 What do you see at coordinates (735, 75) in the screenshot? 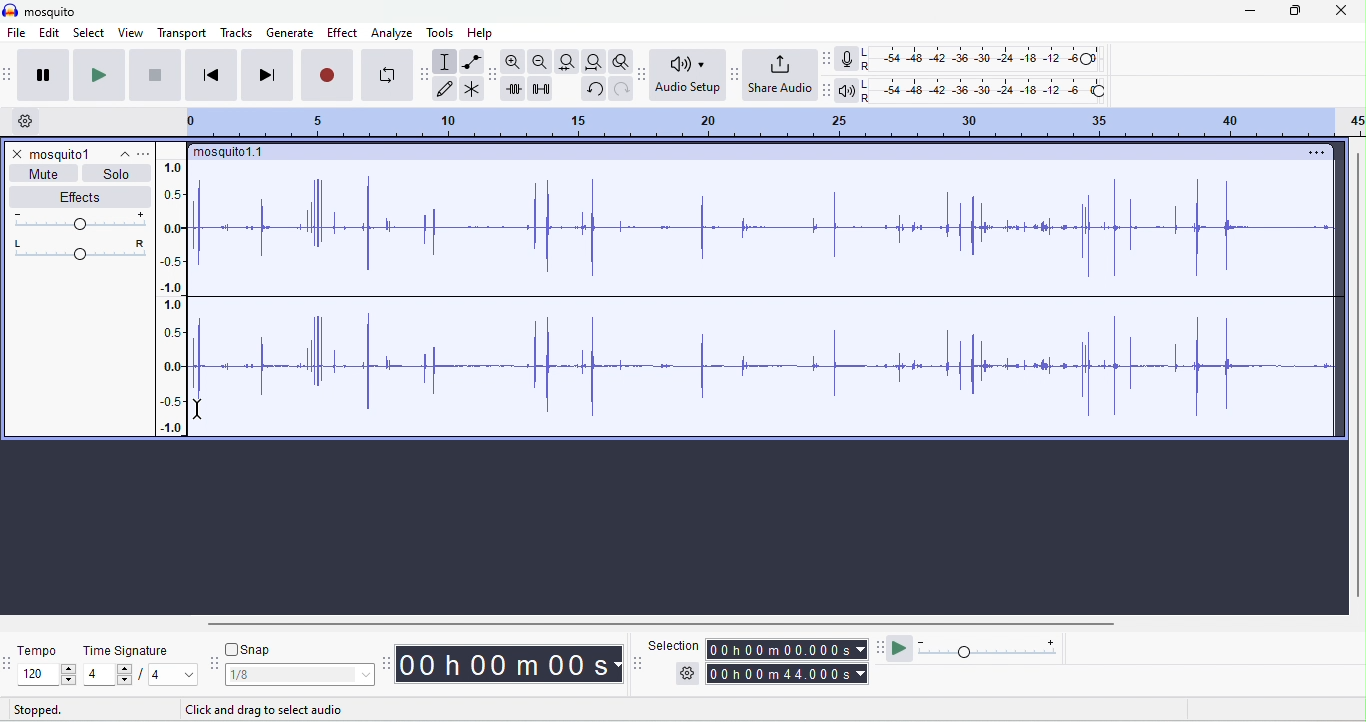
I see `share audio tool bar` at bounding box center [735, 75].